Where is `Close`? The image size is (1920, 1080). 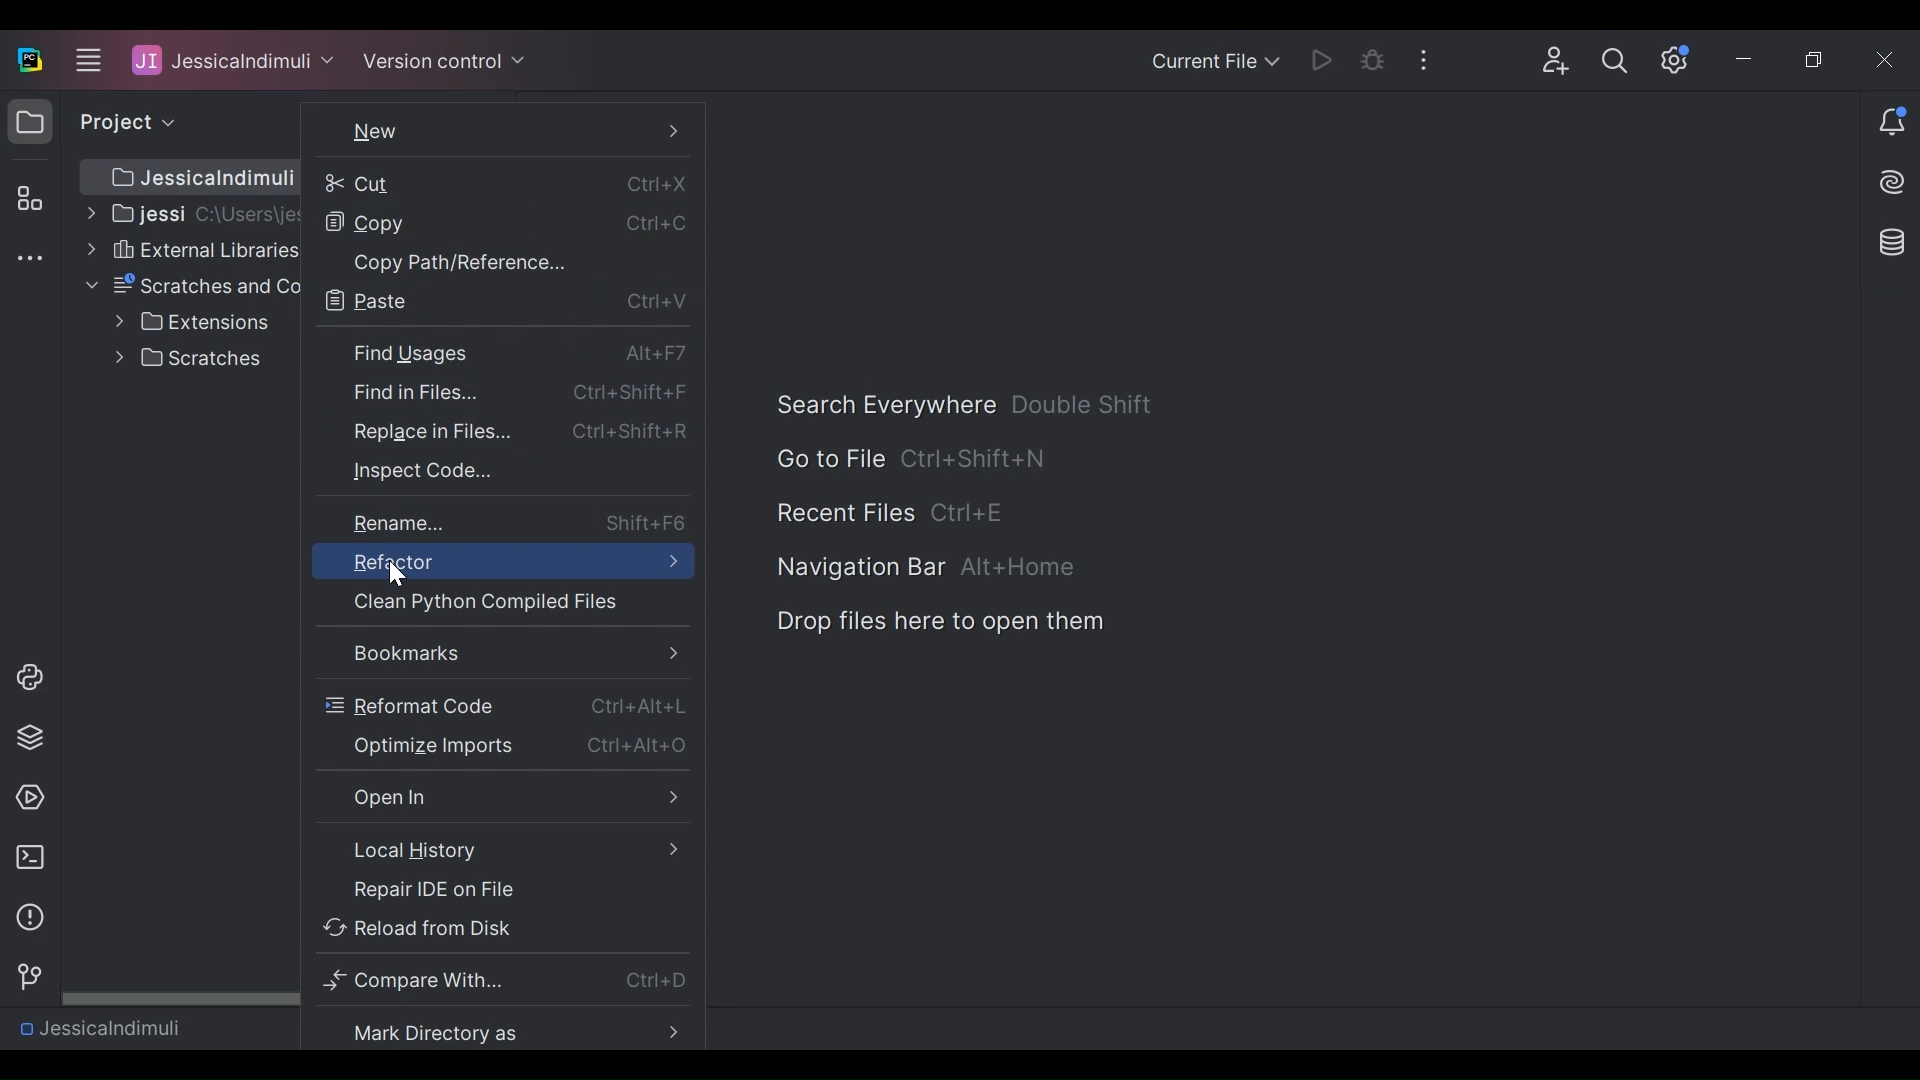
Close is located at coordinates (1887, 59).